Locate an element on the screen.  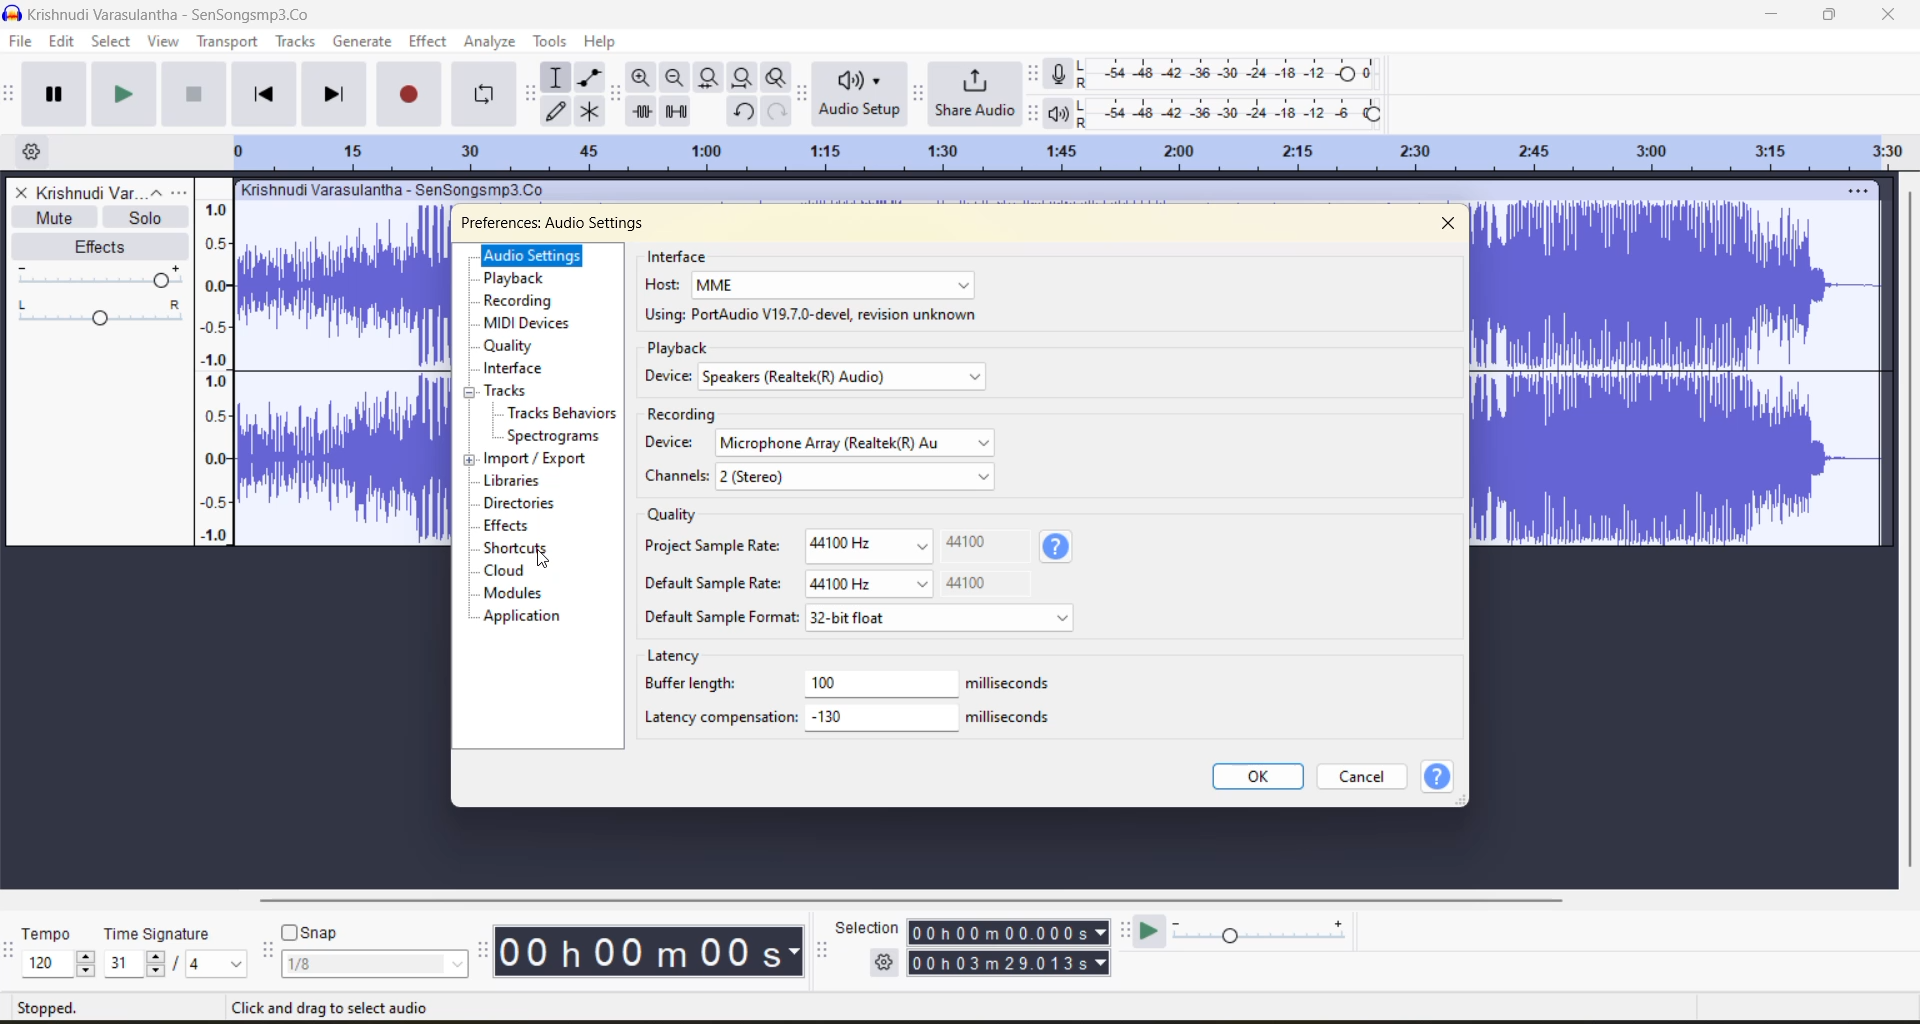
track play time is located at coordinates (1009, 949).